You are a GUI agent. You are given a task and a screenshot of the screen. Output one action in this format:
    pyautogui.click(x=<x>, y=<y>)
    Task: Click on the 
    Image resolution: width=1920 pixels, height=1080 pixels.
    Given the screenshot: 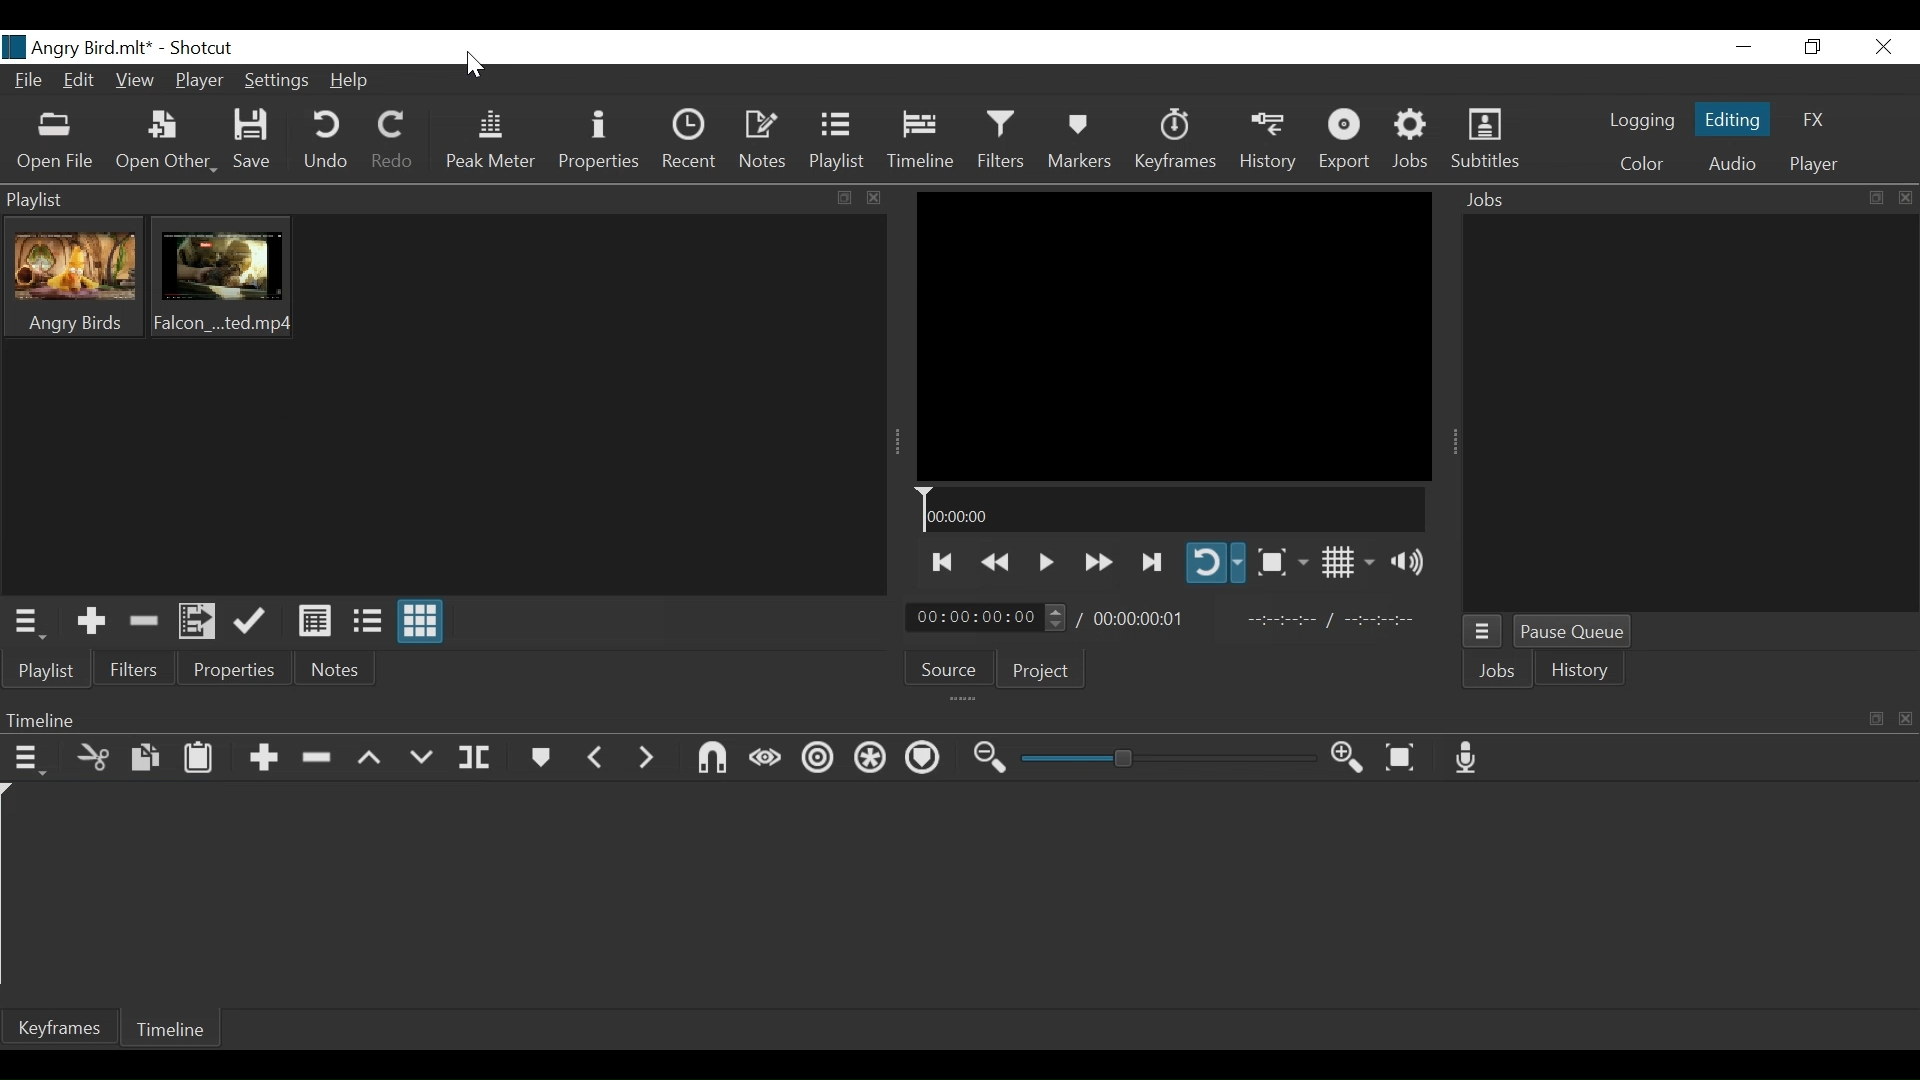 What is the action you would take?
    pyautogui.click(x=922, y=141)
    